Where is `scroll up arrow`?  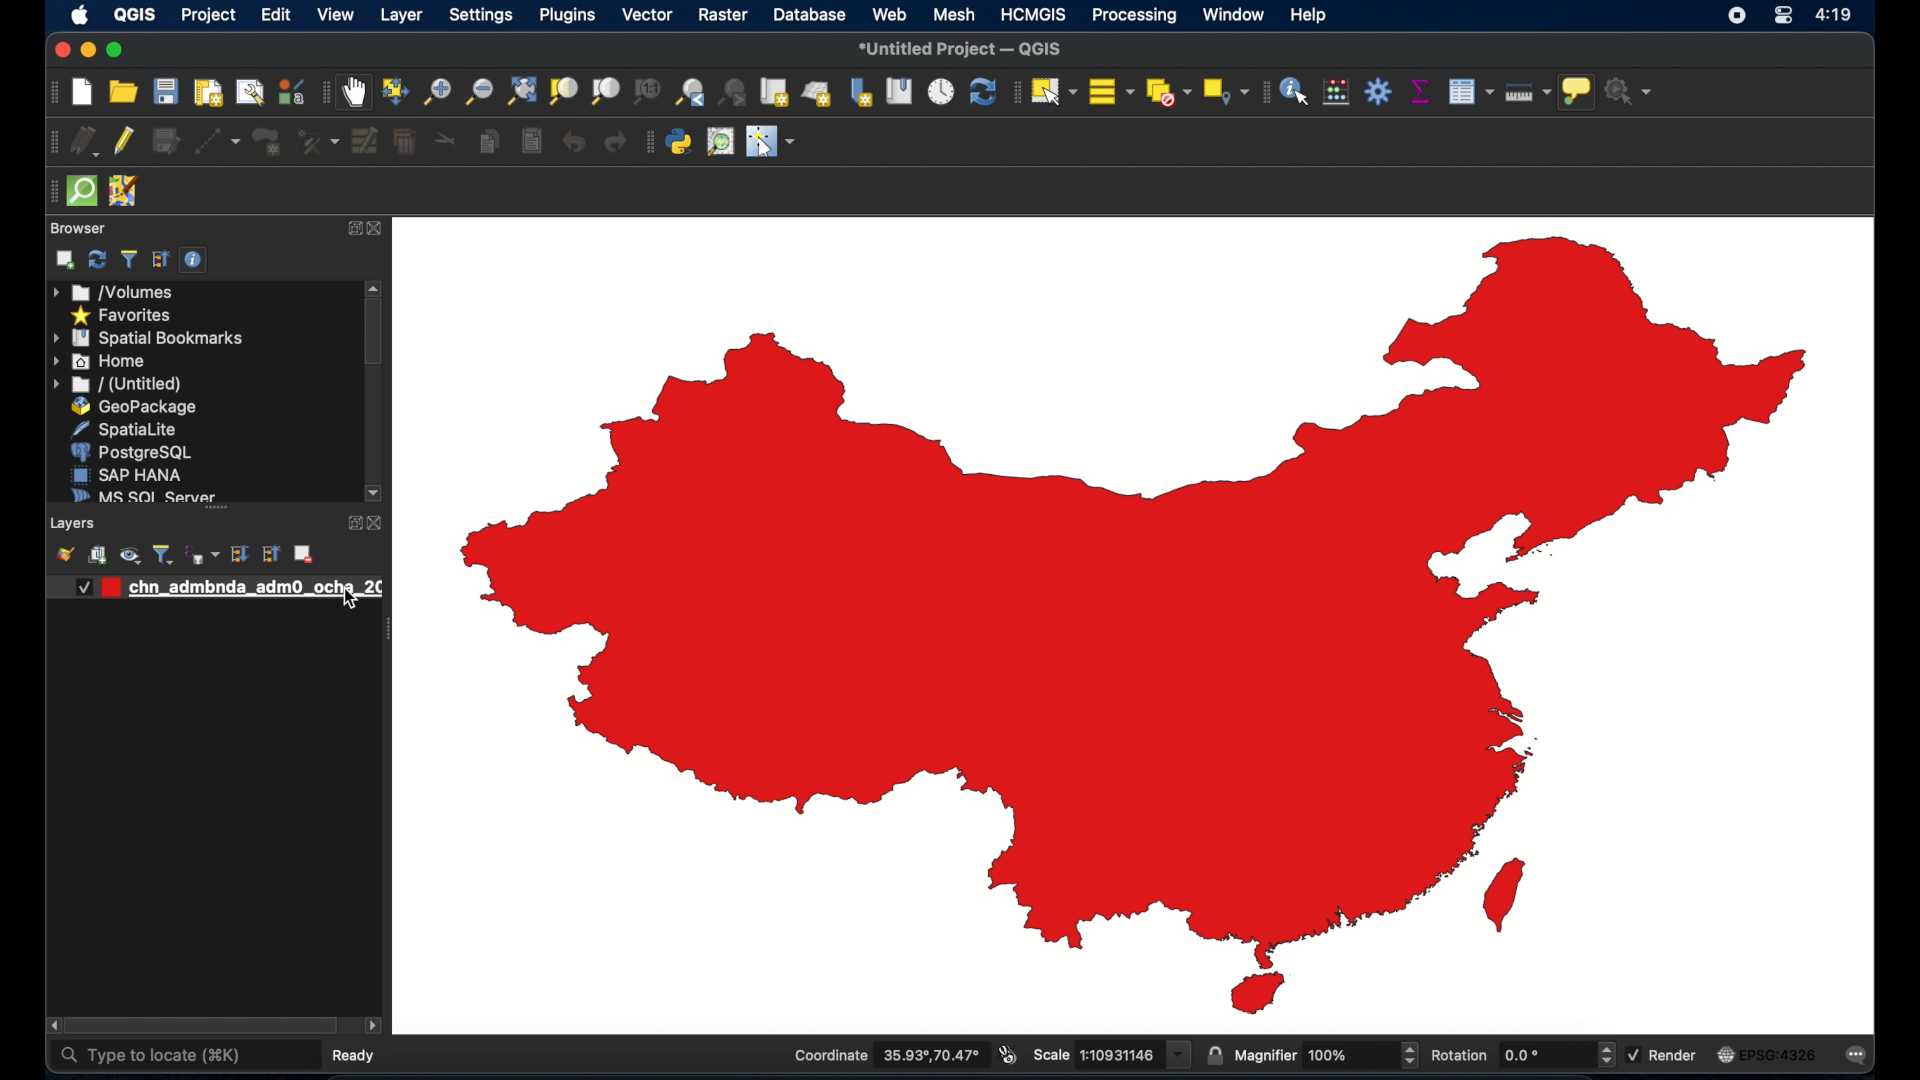 scroll up arrow is located at coordinates (374, 286).